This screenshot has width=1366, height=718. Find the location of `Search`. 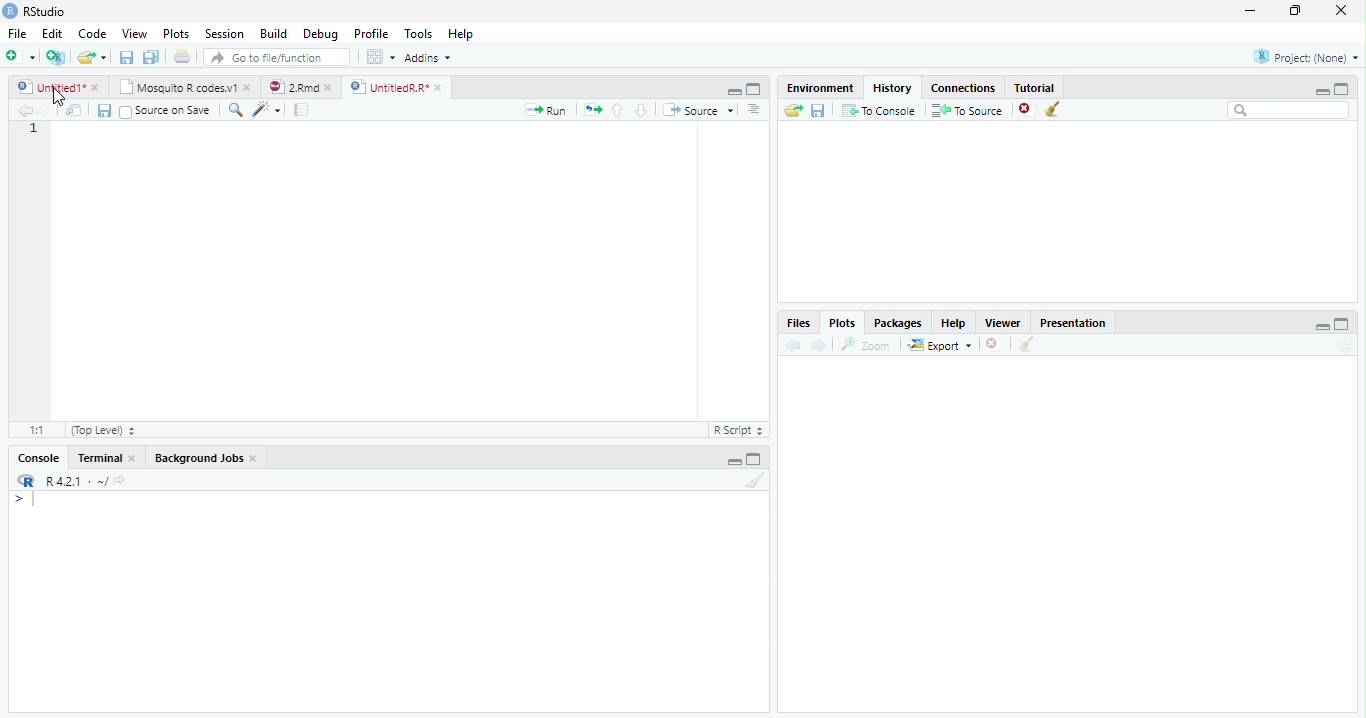

Search is located at coordinates (1289, 111).